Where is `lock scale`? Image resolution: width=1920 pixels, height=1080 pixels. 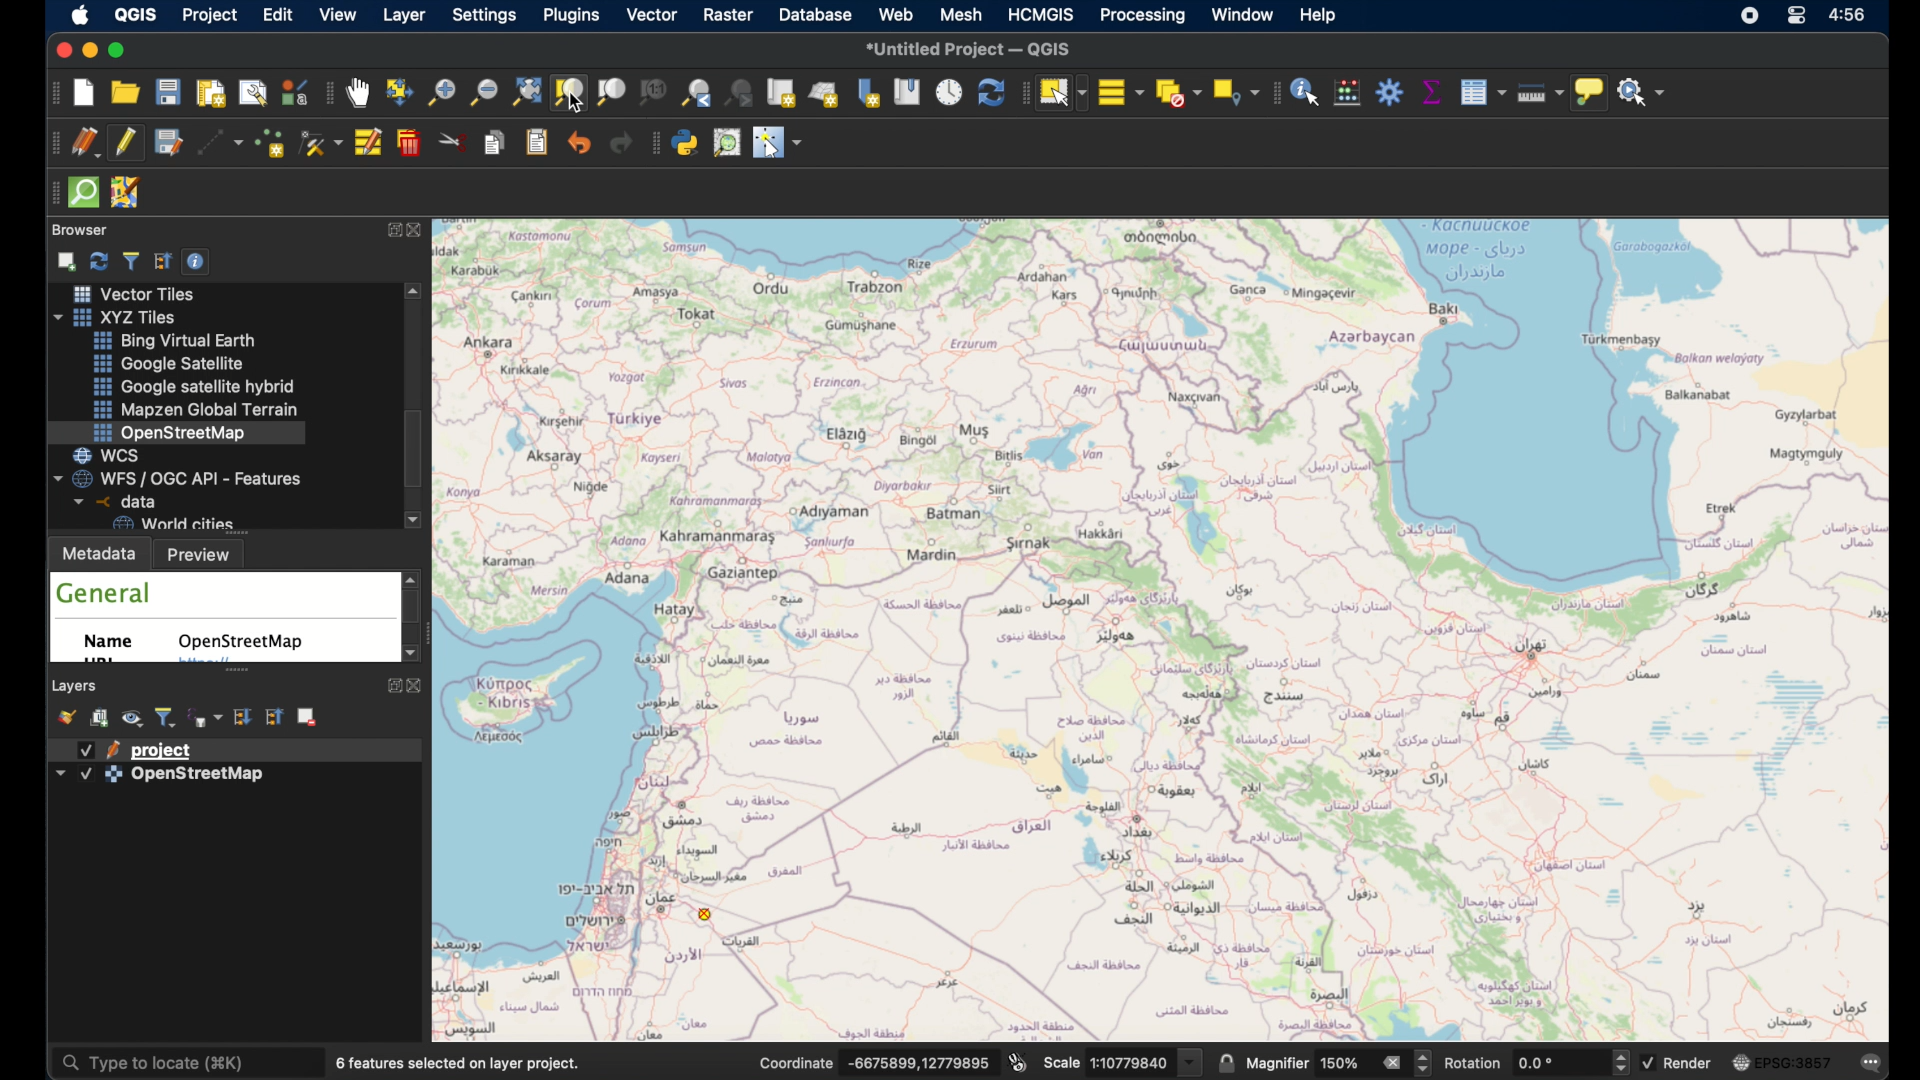
lock scale is located at coordinates (1227, 1062).